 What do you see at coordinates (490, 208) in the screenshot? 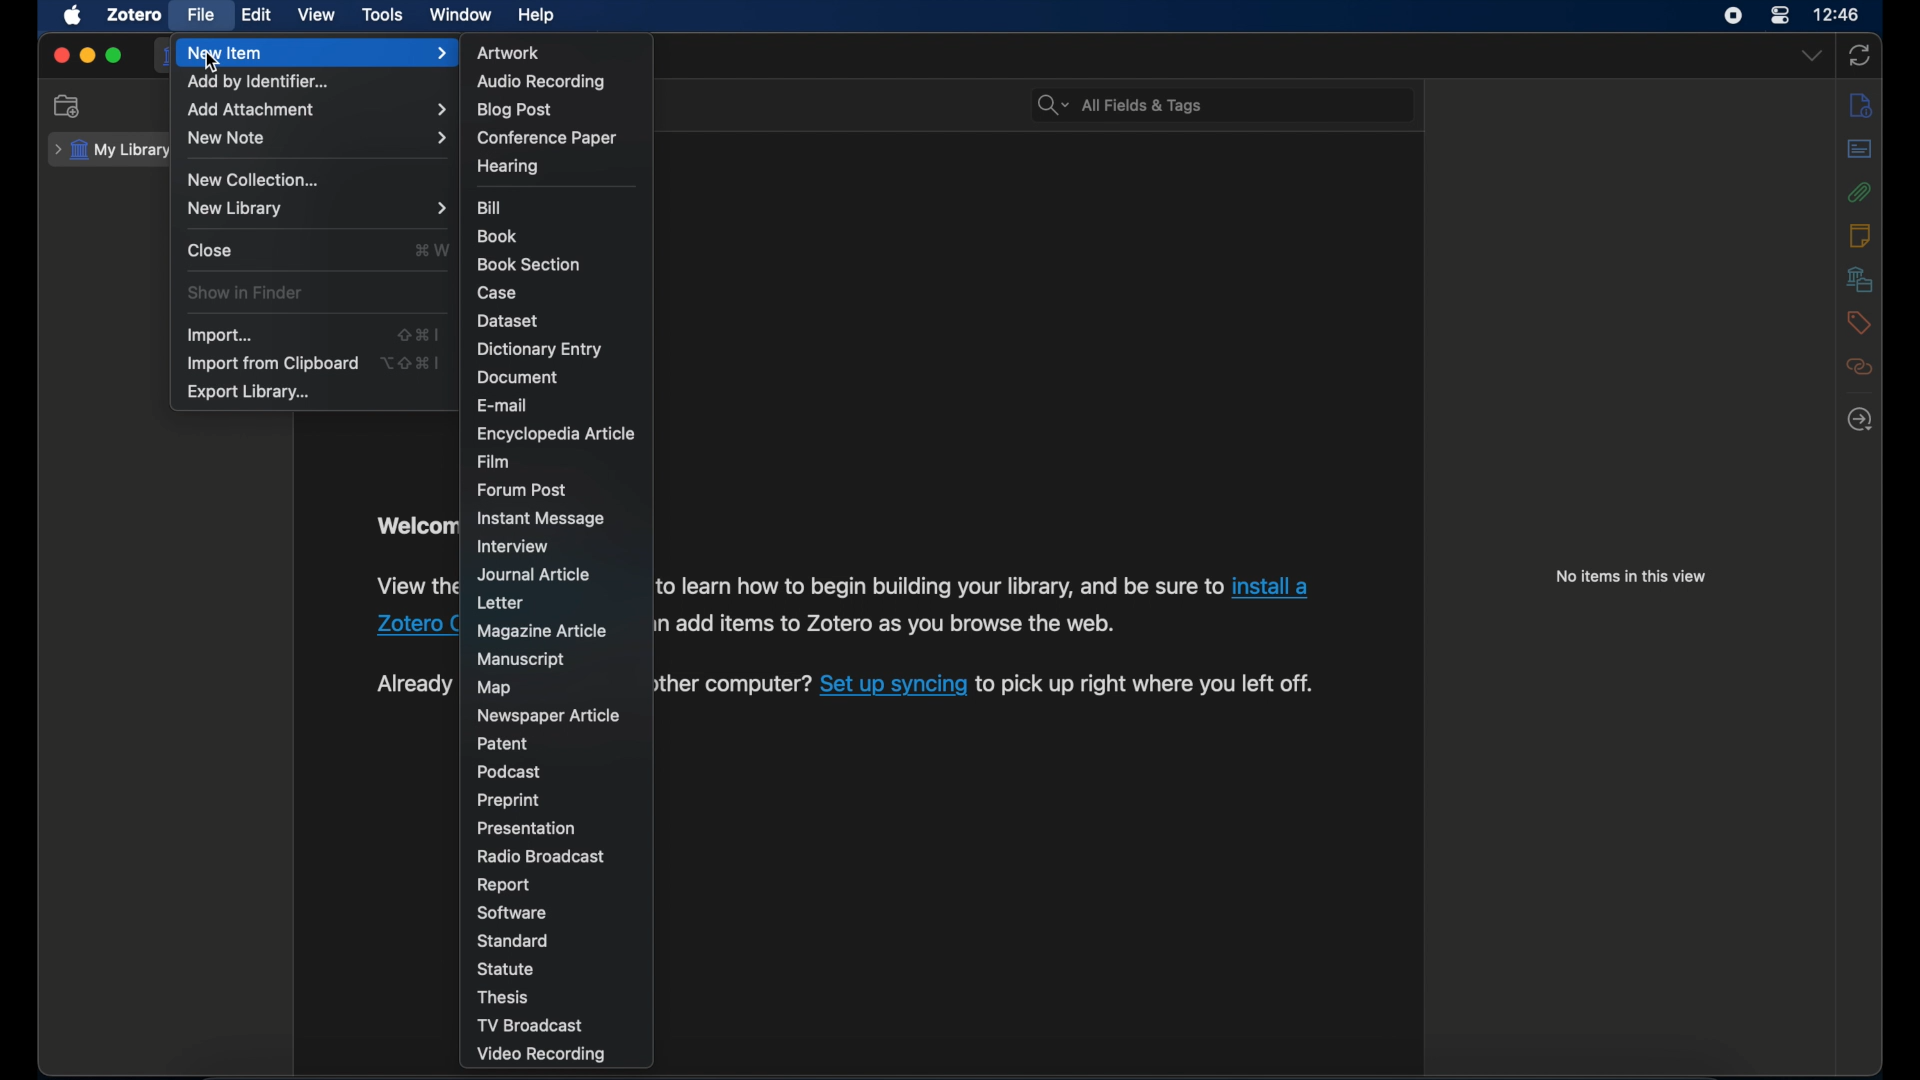
I see `bill` at bounding box center [490, 208].